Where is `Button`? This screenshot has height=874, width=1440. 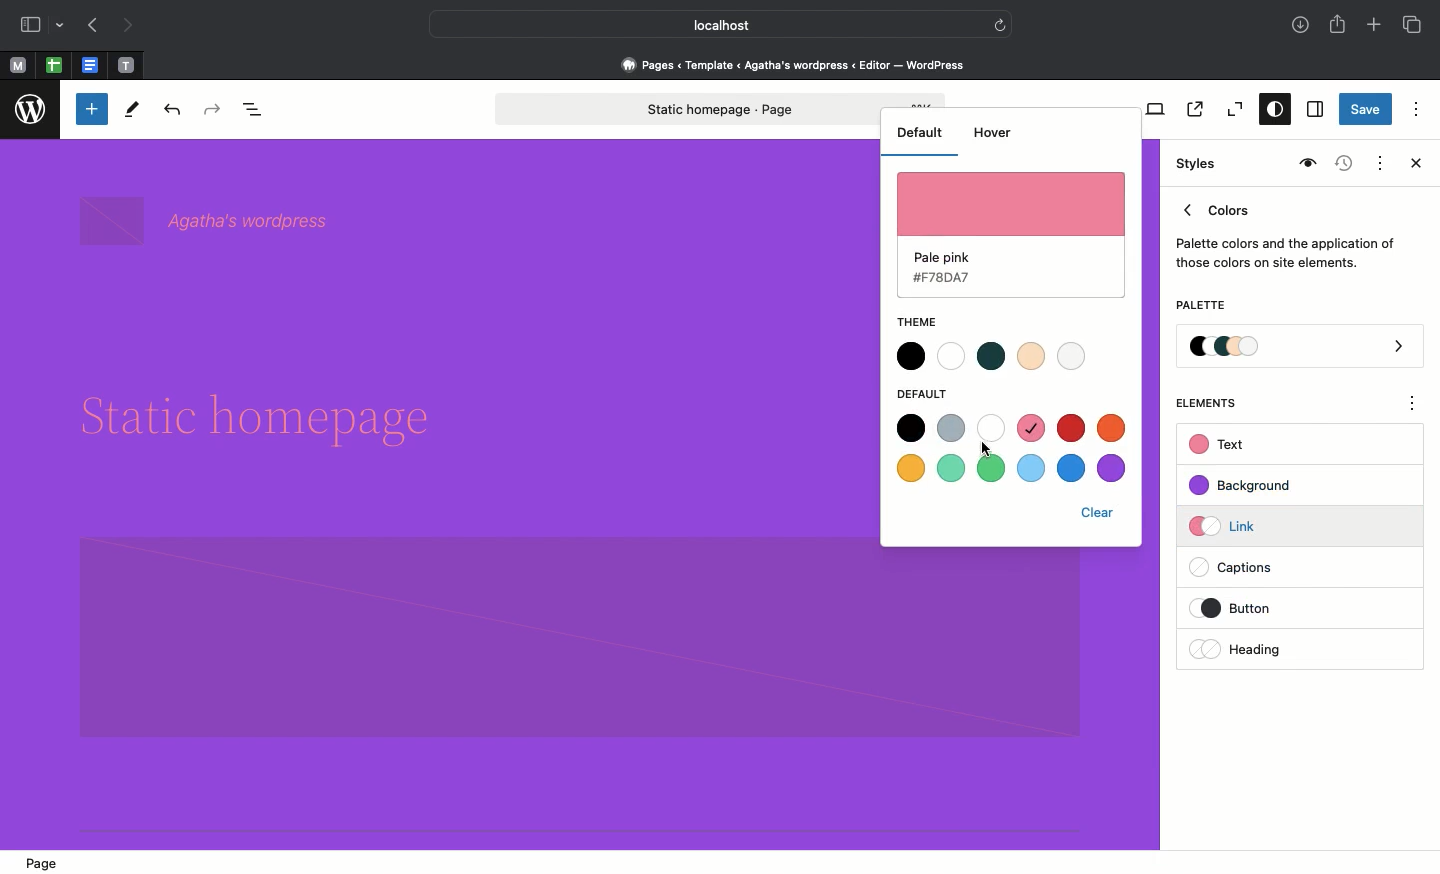
Button is located at coordinates (1249, 608).